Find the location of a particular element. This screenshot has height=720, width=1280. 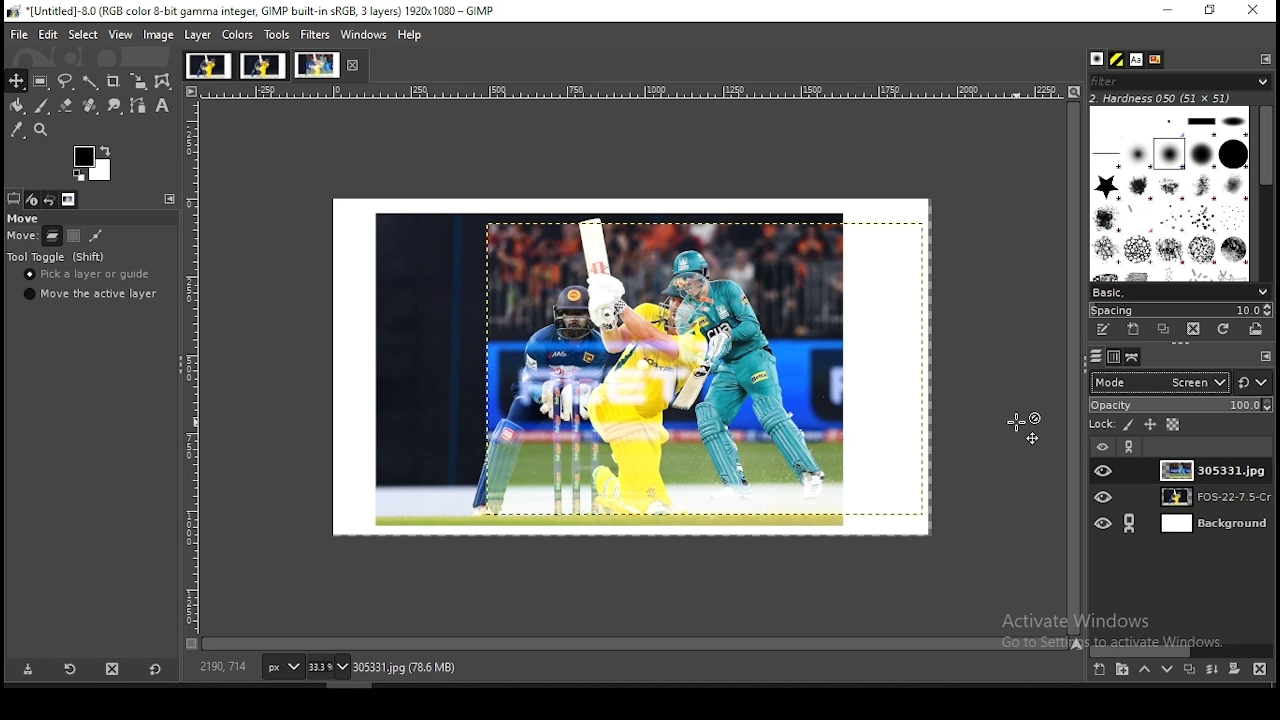

select is located at coordinates (84, 35).